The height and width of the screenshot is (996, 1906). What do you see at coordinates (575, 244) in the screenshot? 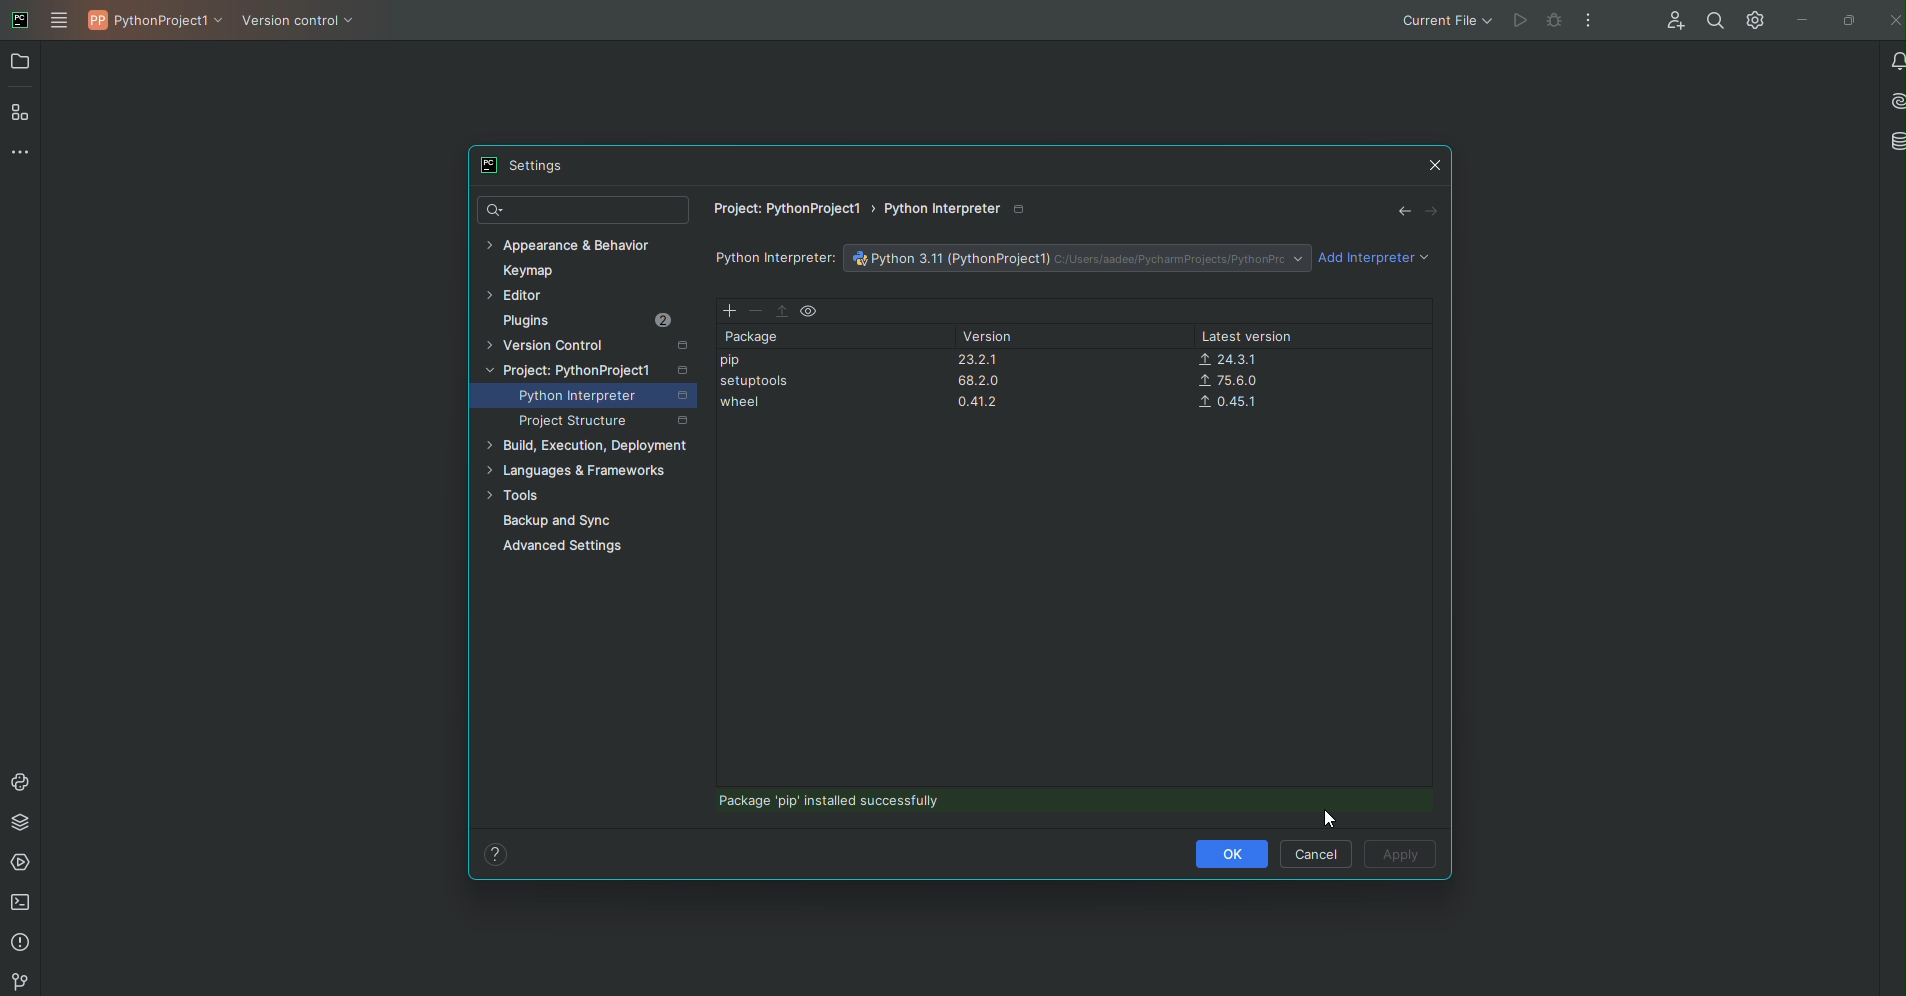
I see `Appearance and behavior` at bounding box center [575, 244].